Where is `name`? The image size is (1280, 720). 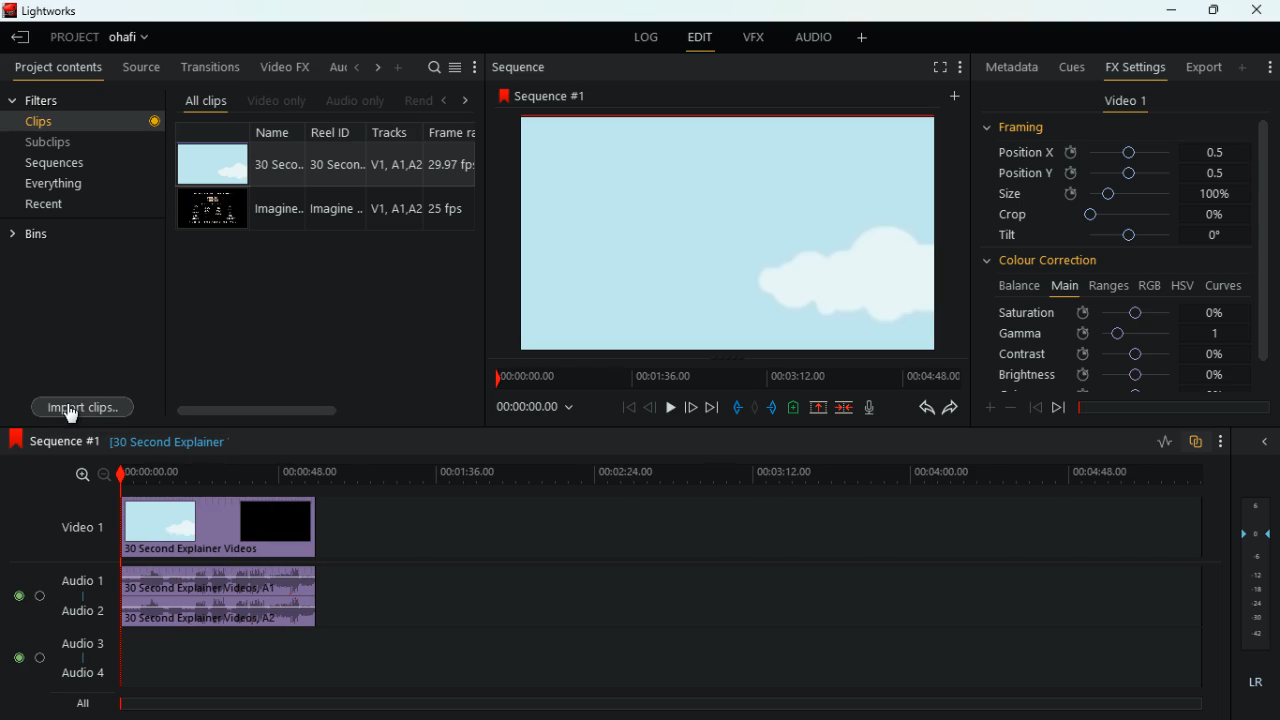
name is located at coordinates (276, 177).